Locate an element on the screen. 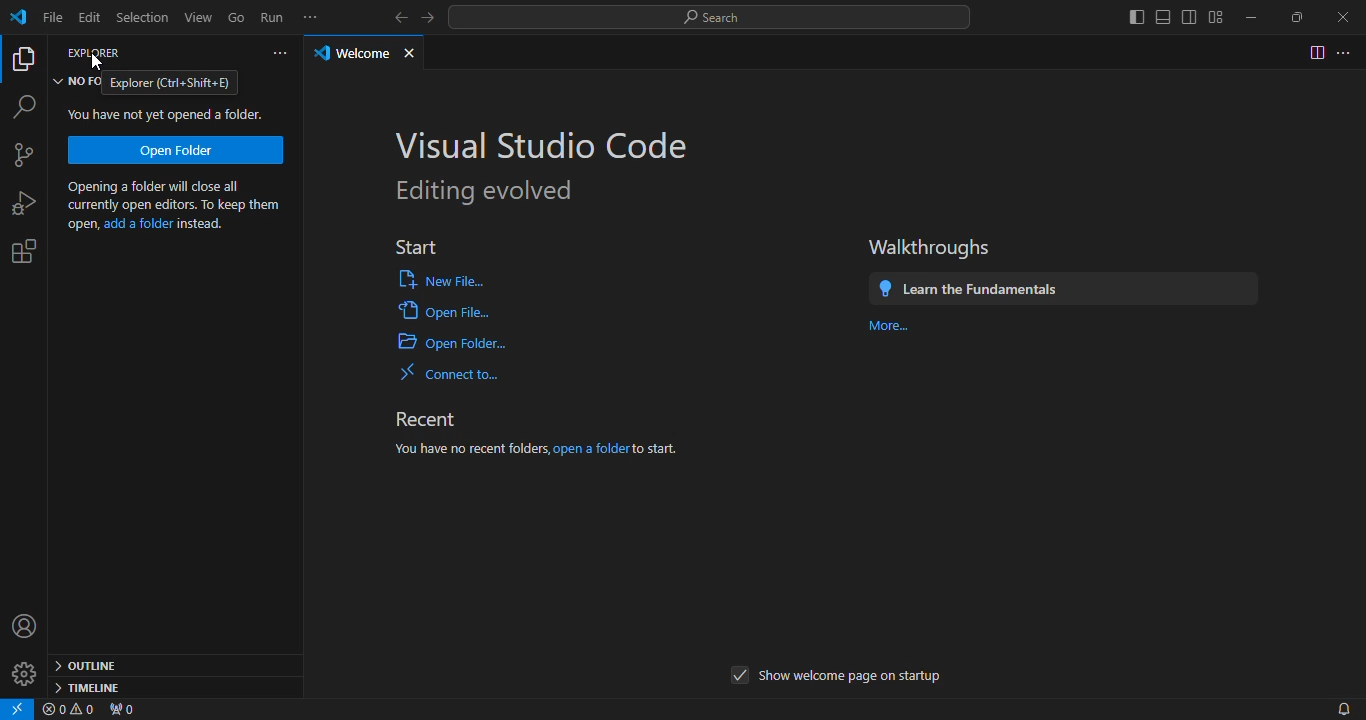 The image size is (1366, 720). minimize is located at coordinates (1244, 13).